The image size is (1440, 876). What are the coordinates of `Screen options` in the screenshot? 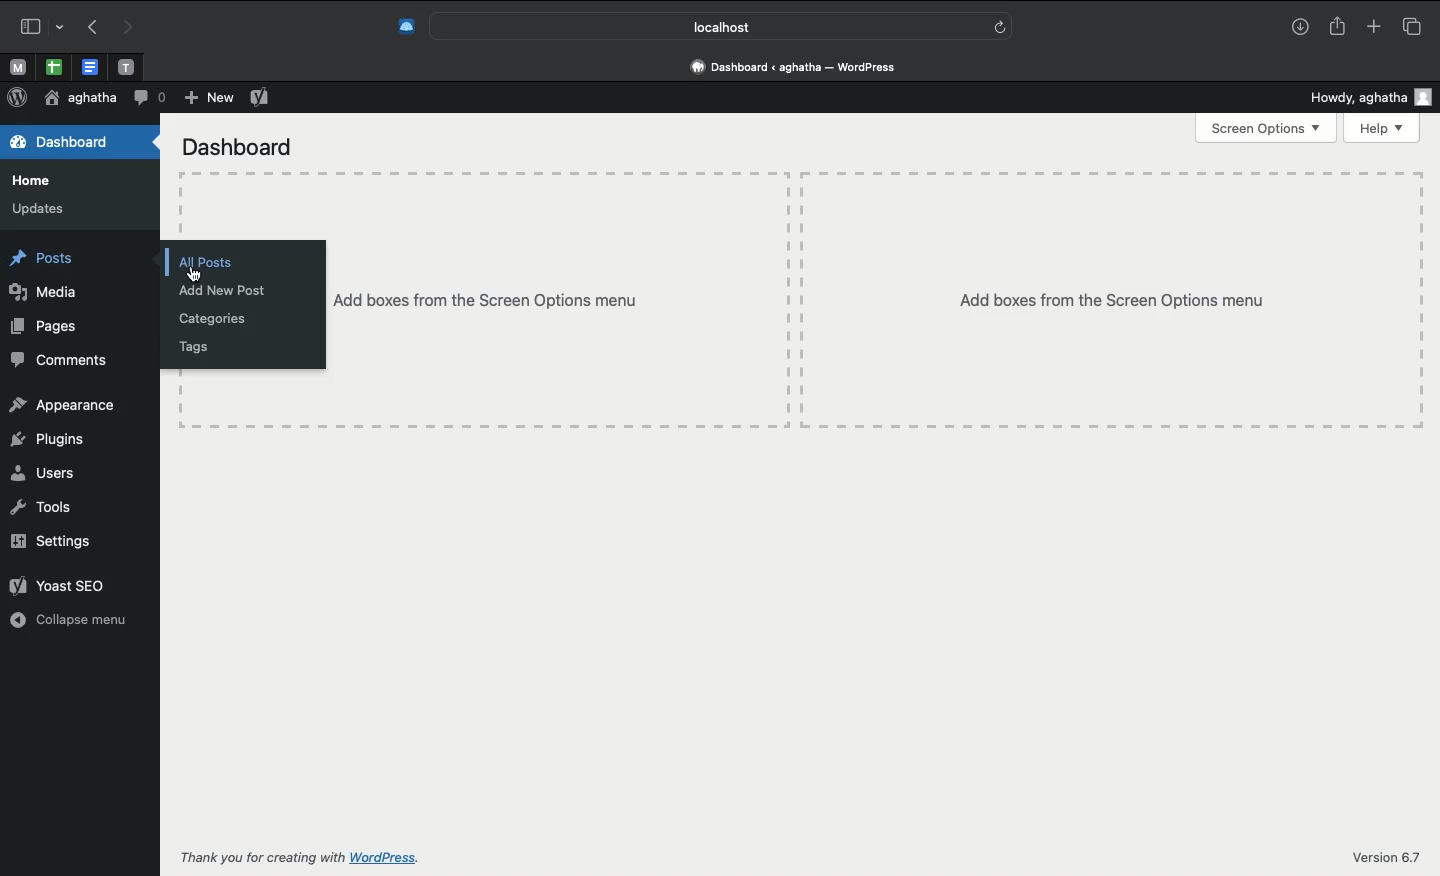 It's located at (1267, 128).